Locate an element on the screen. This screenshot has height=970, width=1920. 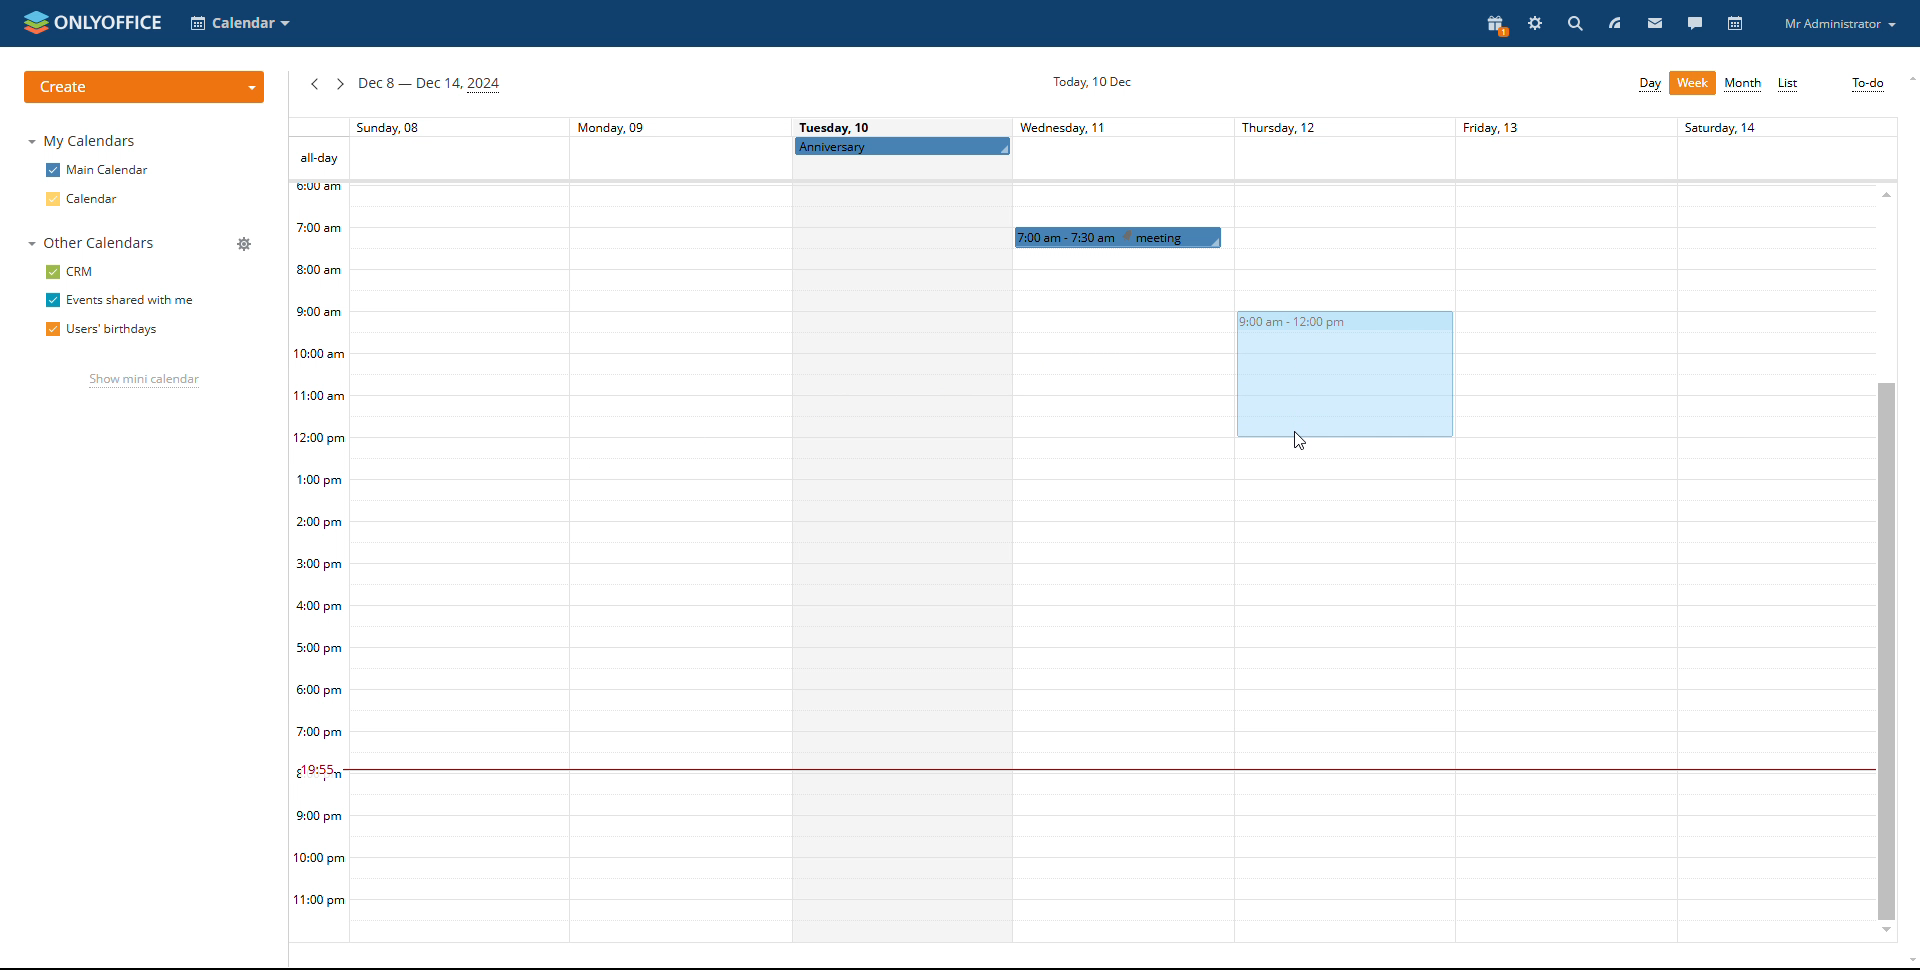
 is located at coordinates (1775, 526).